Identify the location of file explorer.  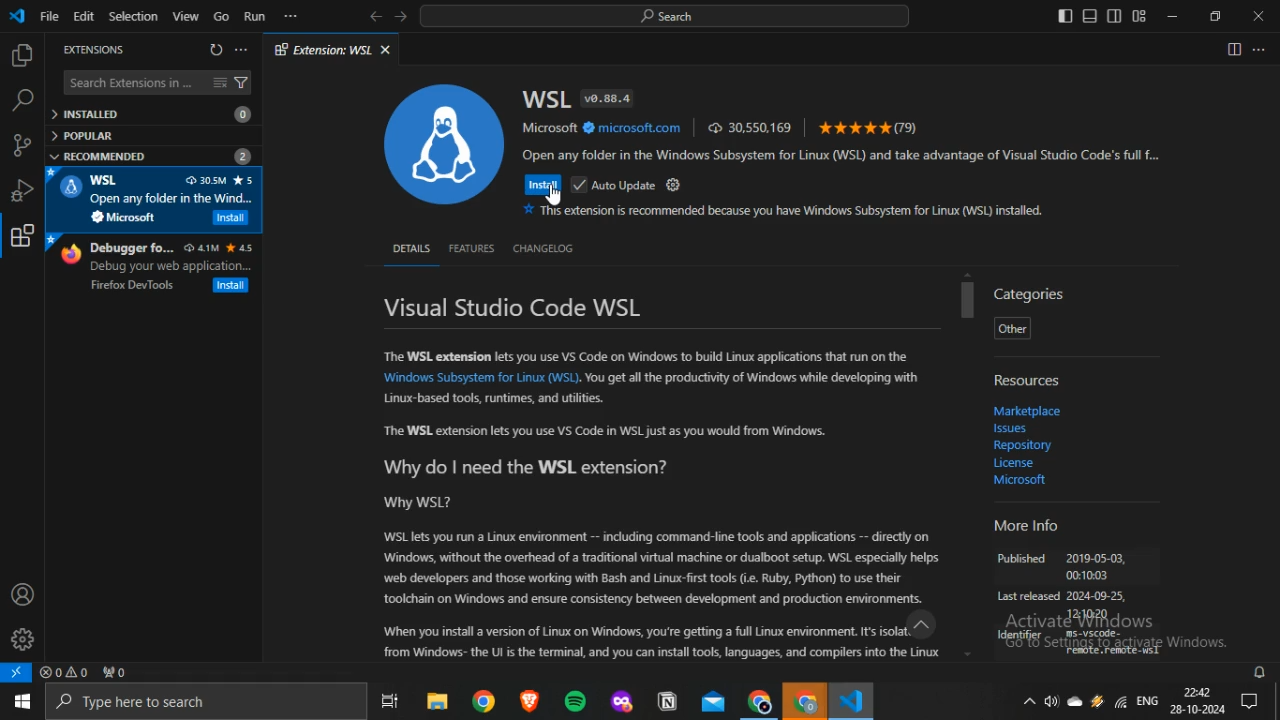
(438, 700).